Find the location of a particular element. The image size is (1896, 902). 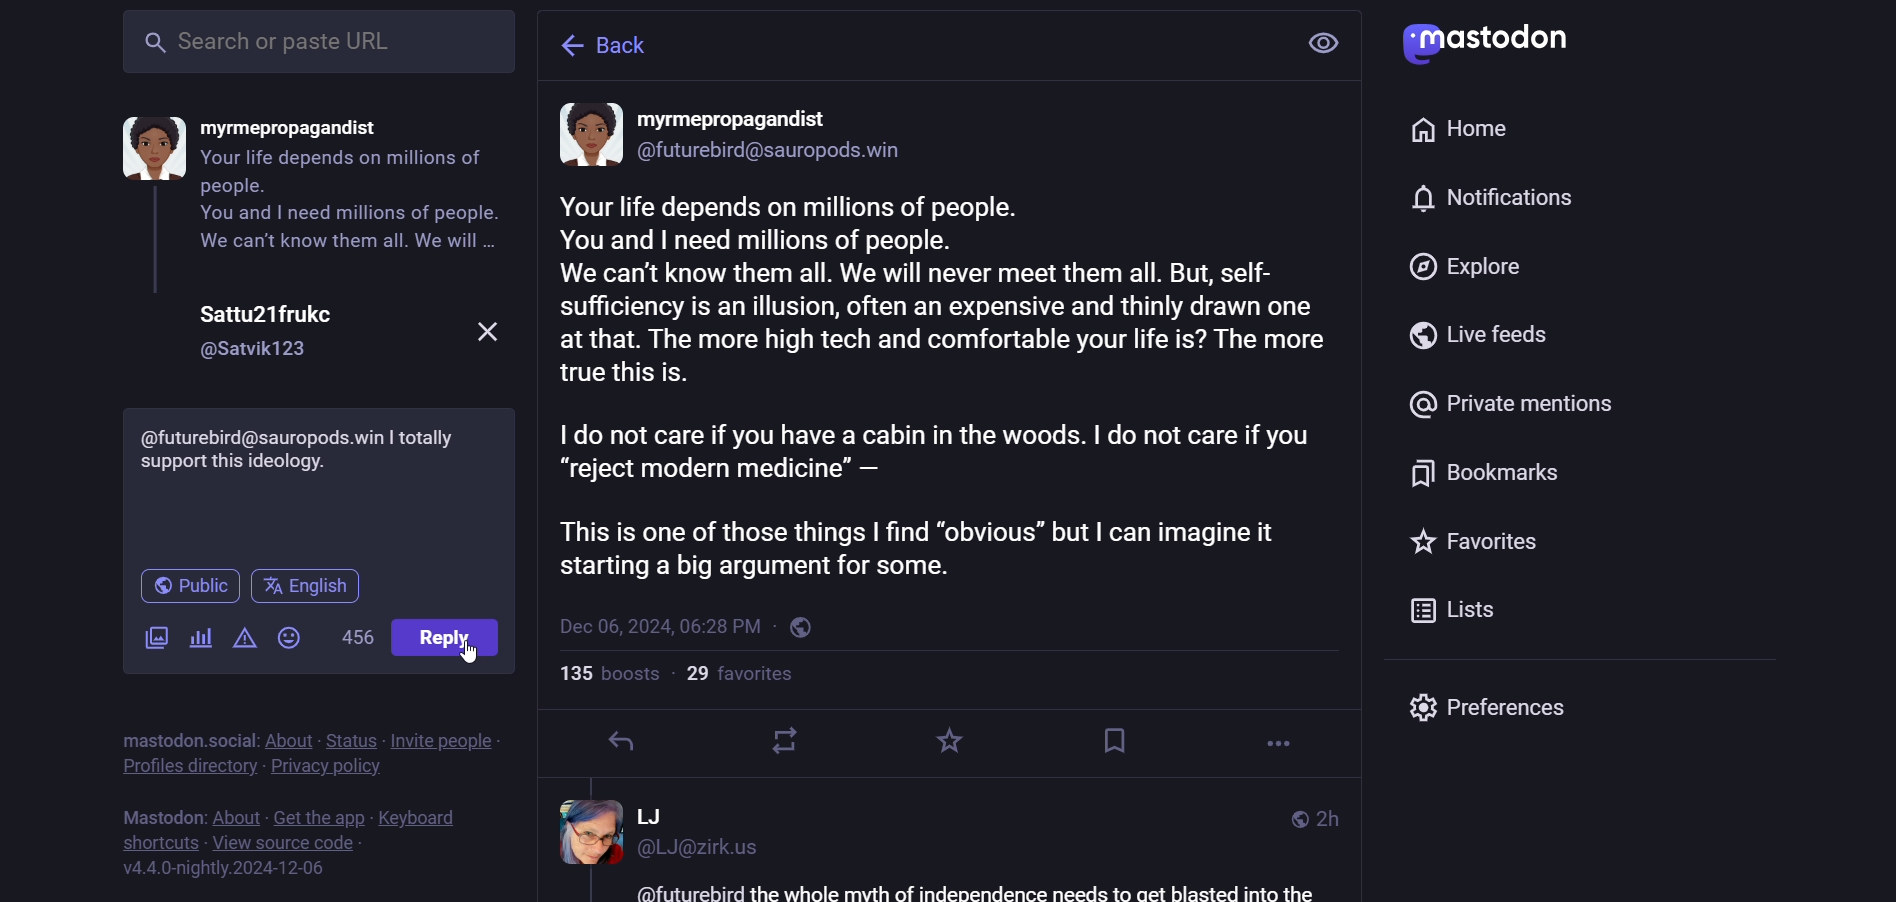

id is located at coordinates (262, 350).